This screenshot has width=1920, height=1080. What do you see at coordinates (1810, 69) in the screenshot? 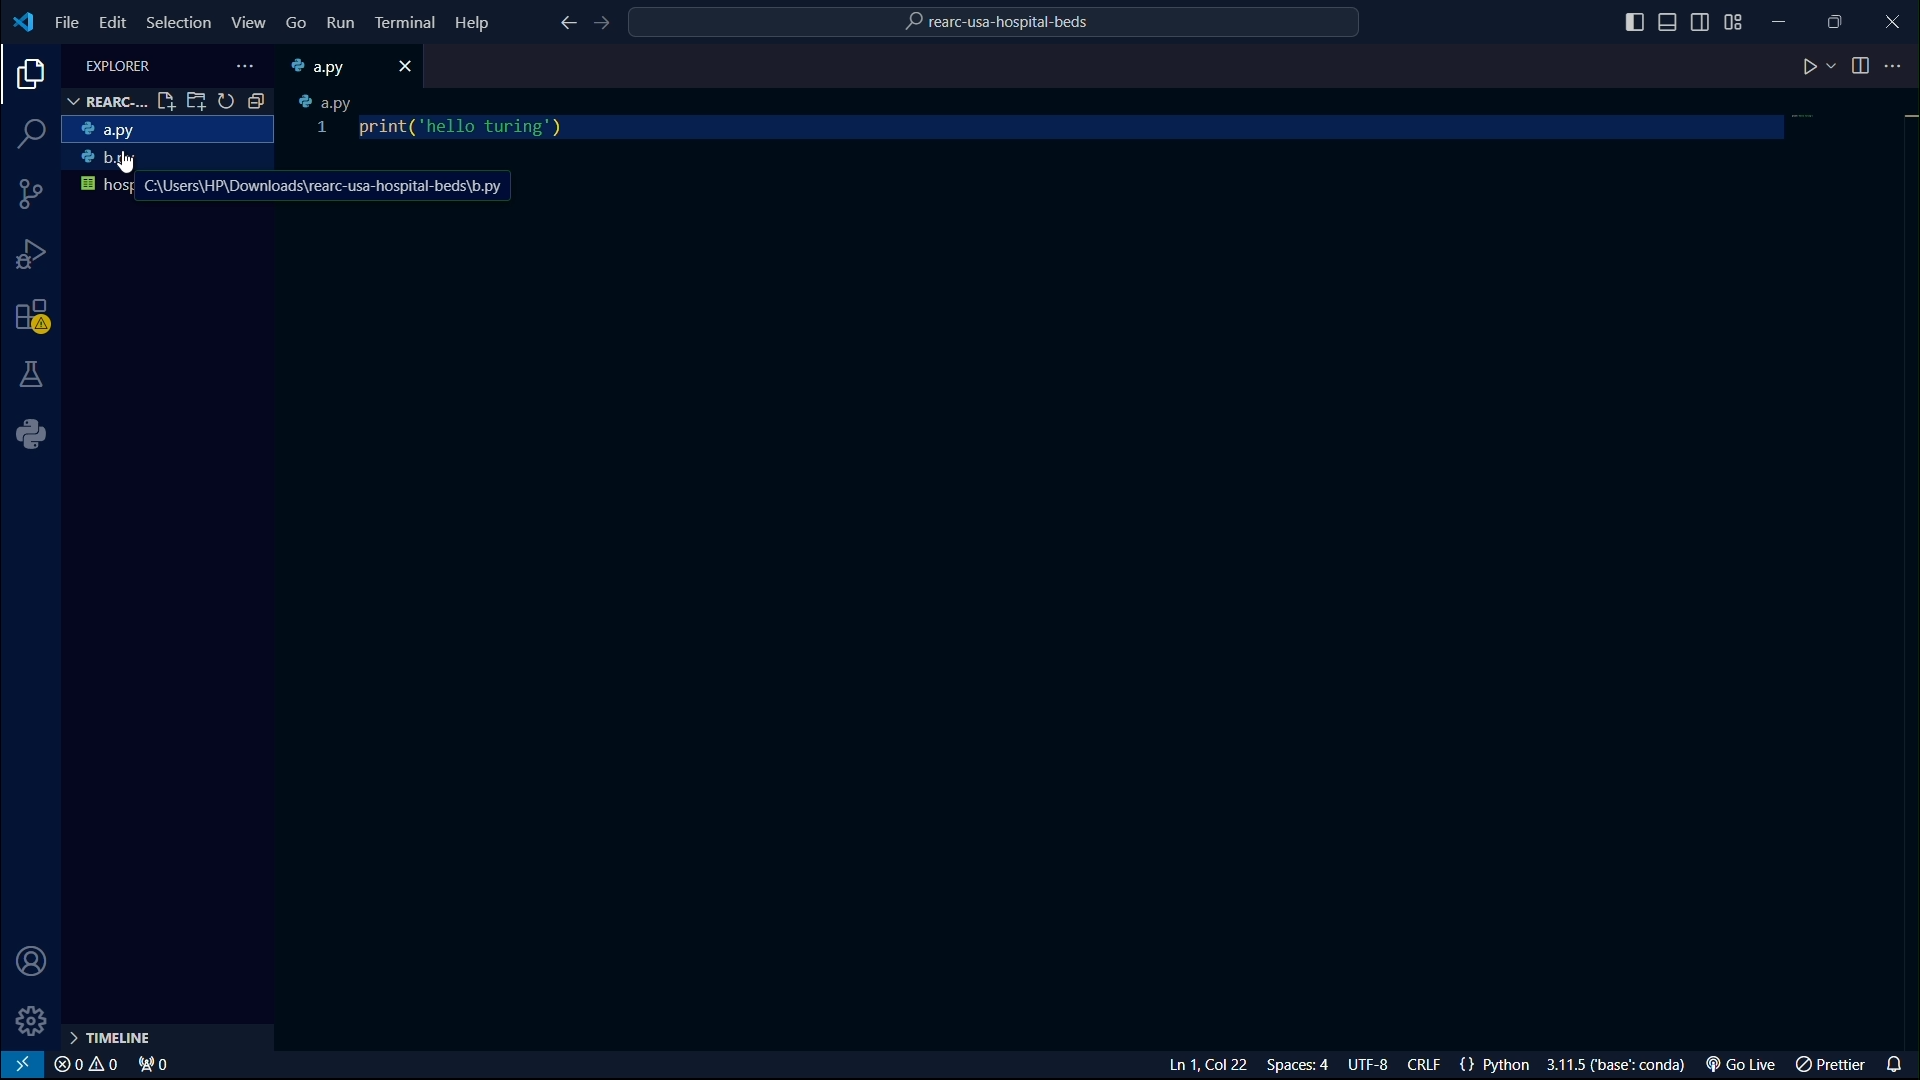
I see `run code` at bounding box center [1810, 69].